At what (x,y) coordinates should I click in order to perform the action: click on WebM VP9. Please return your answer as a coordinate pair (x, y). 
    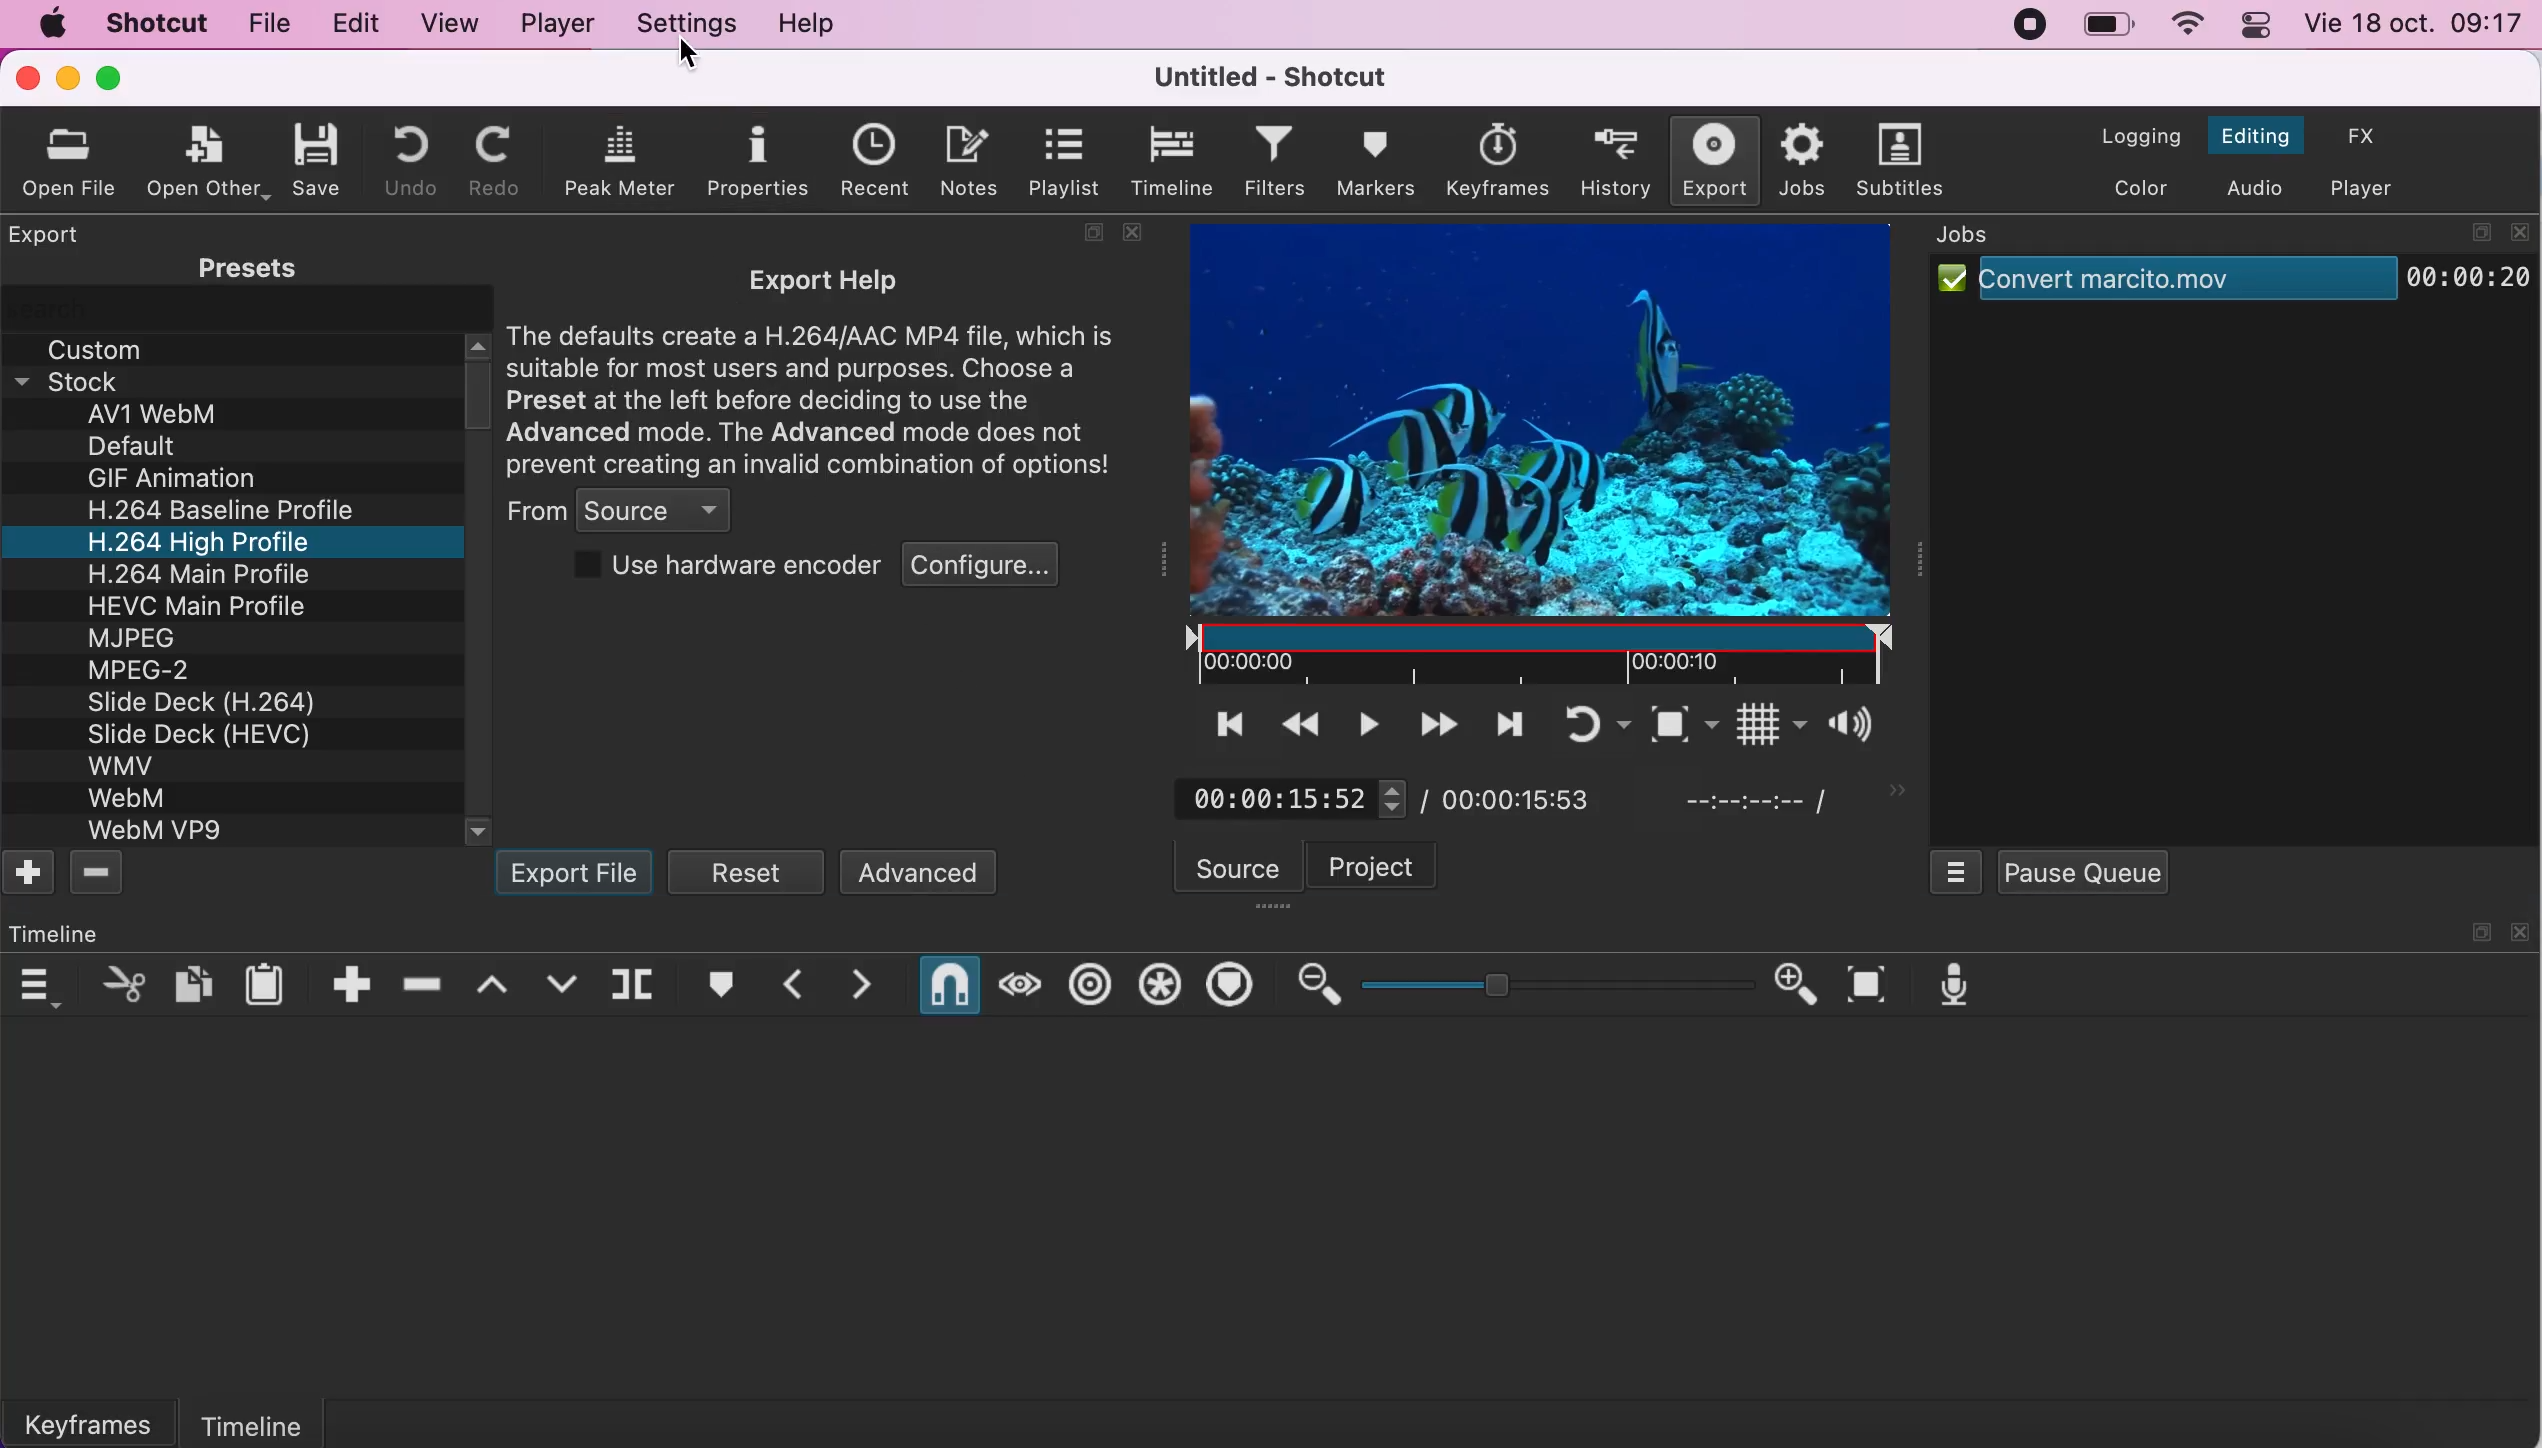
    Looking at the image, I should click on (159, 831).